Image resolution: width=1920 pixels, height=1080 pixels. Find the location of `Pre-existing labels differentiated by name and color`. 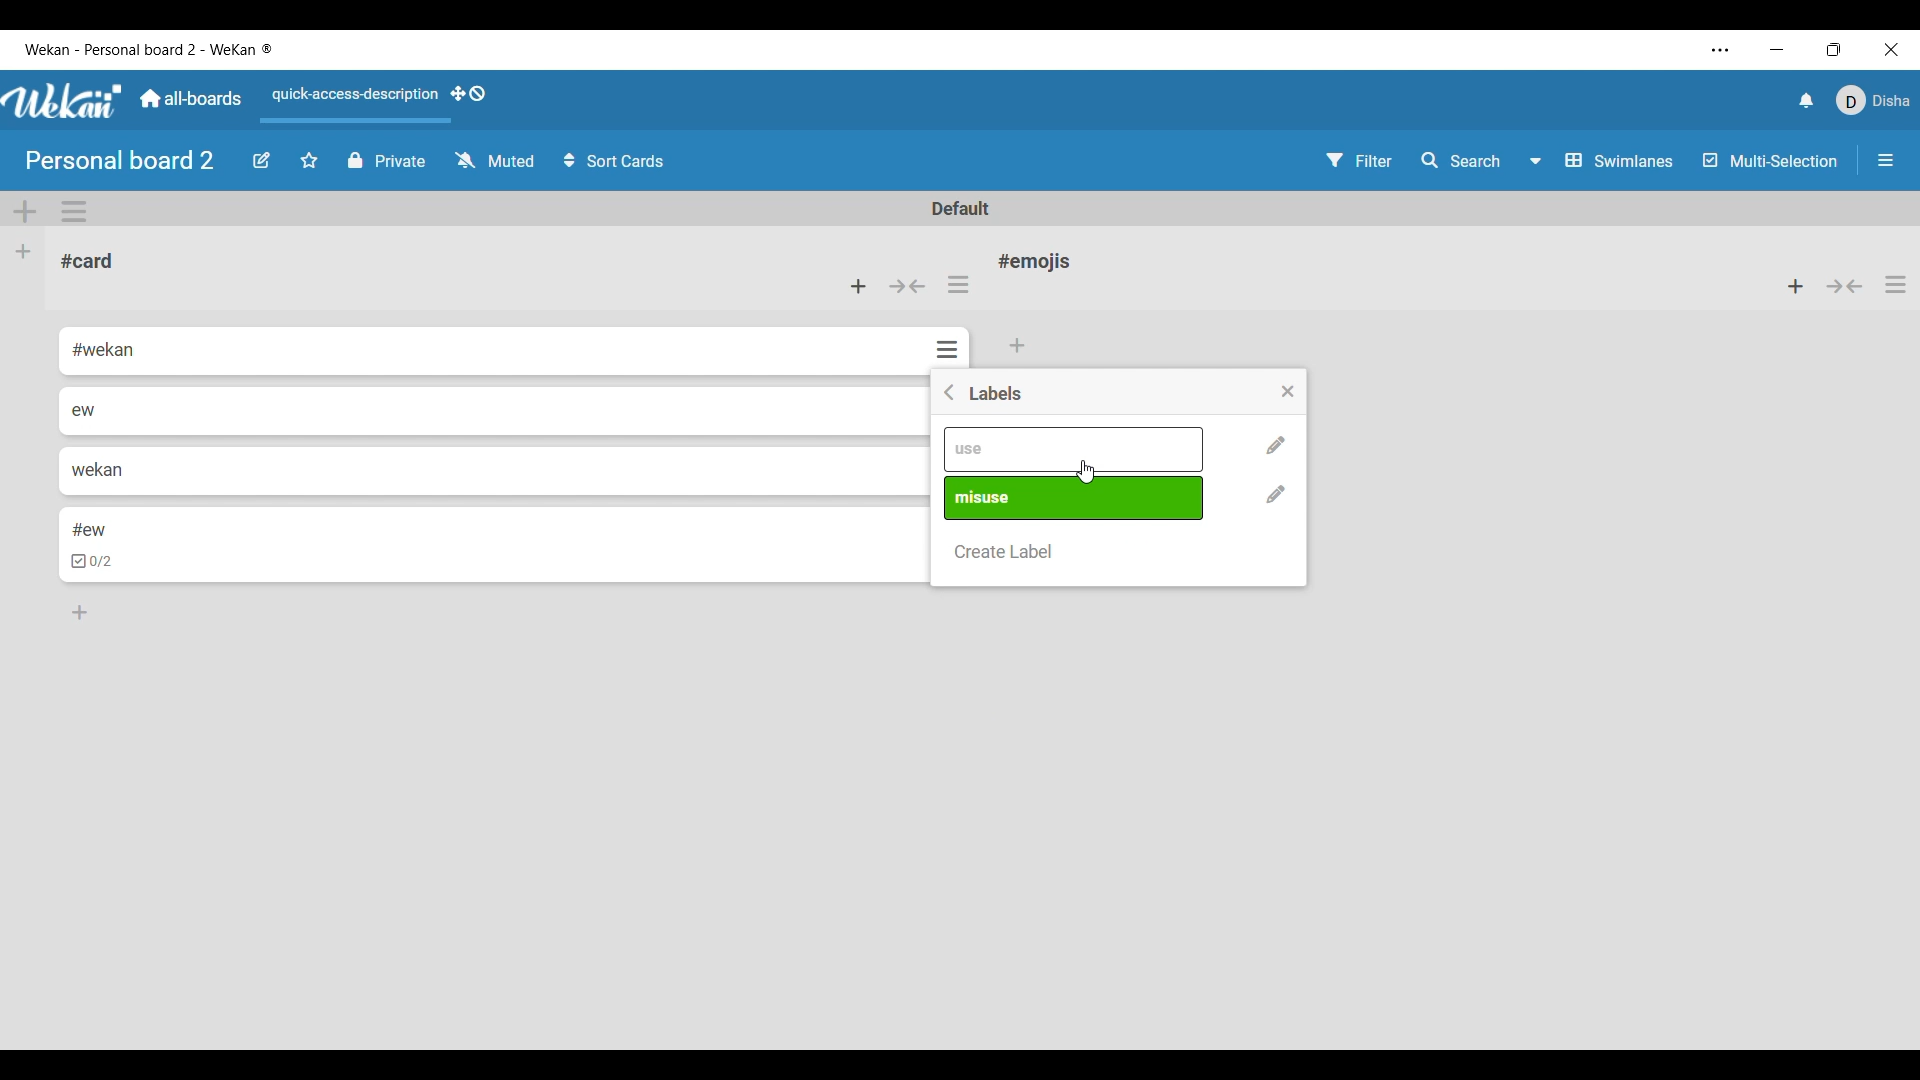

Pre-existing labels differentiated by name and color is located at coordinates (1076, 498).